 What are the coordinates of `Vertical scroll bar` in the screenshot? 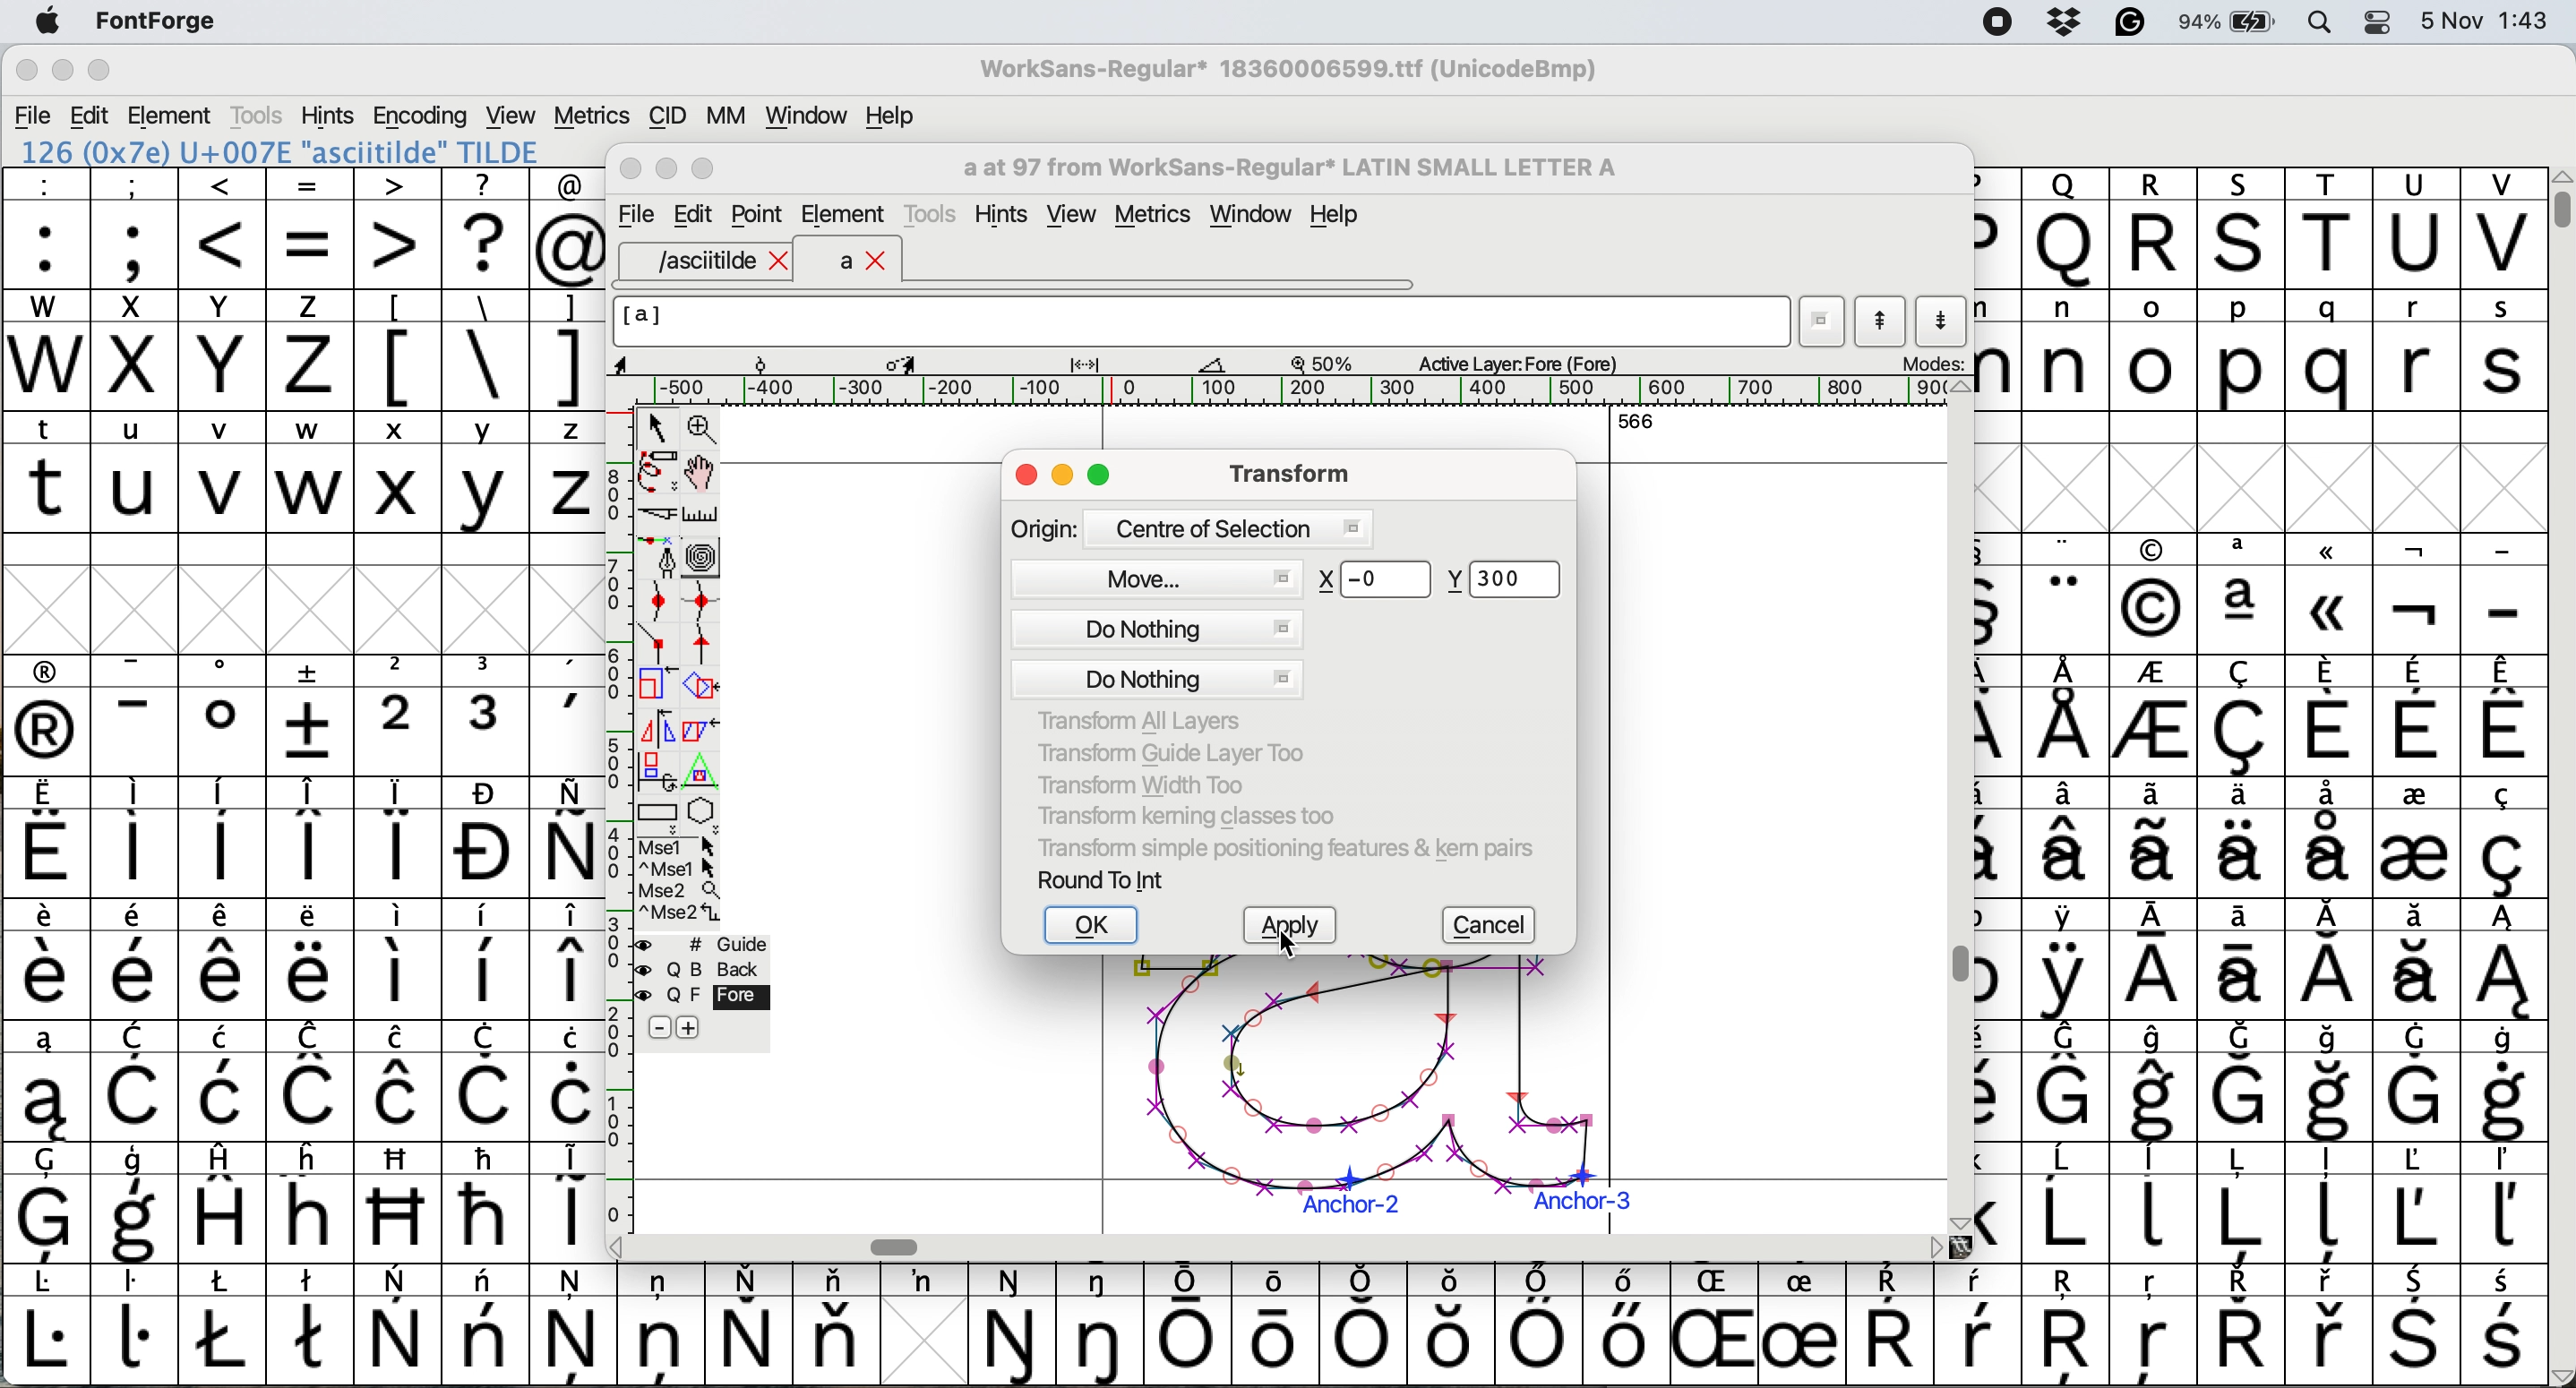 It's located at (1954, 967).